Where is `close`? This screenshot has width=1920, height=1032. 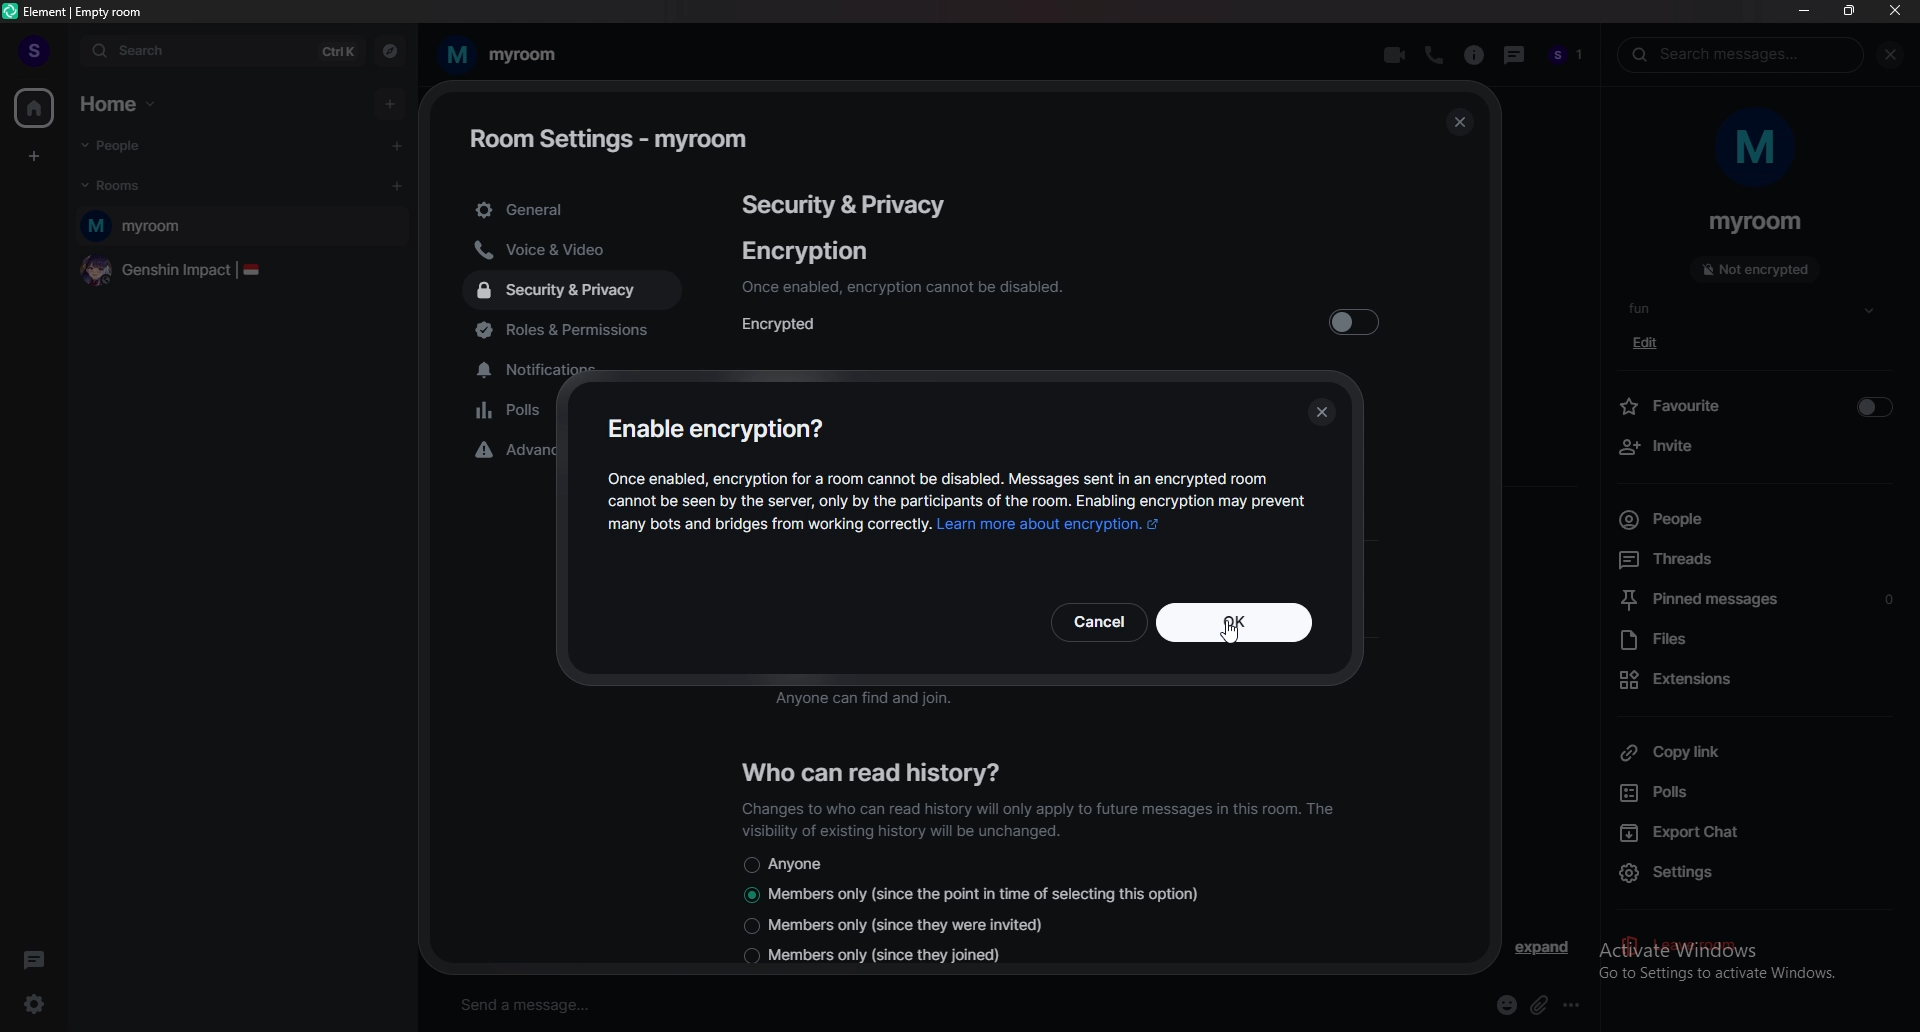
close is located at coordinates (1458, 123).